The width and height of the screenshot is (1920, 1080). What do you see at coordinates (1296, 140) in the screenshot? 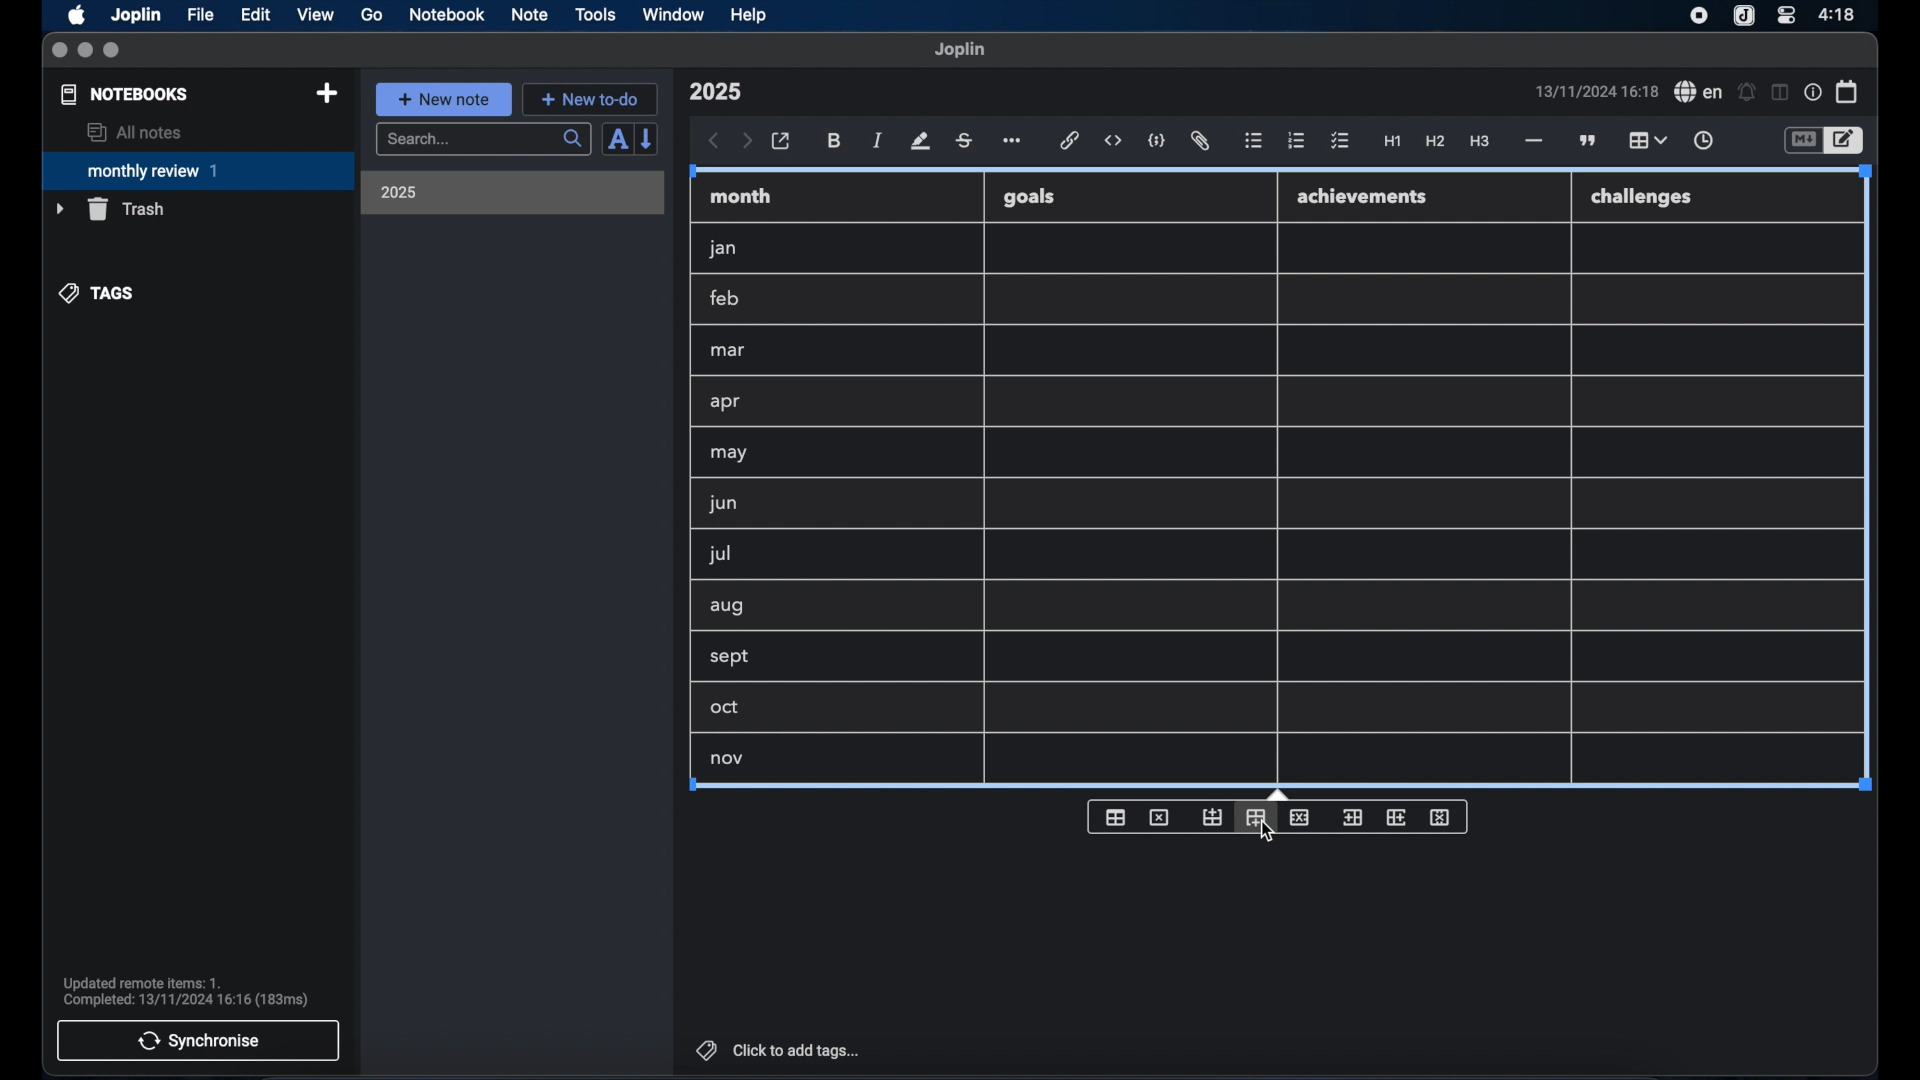
I see `numbered list` at bounding box center [1296, 140].